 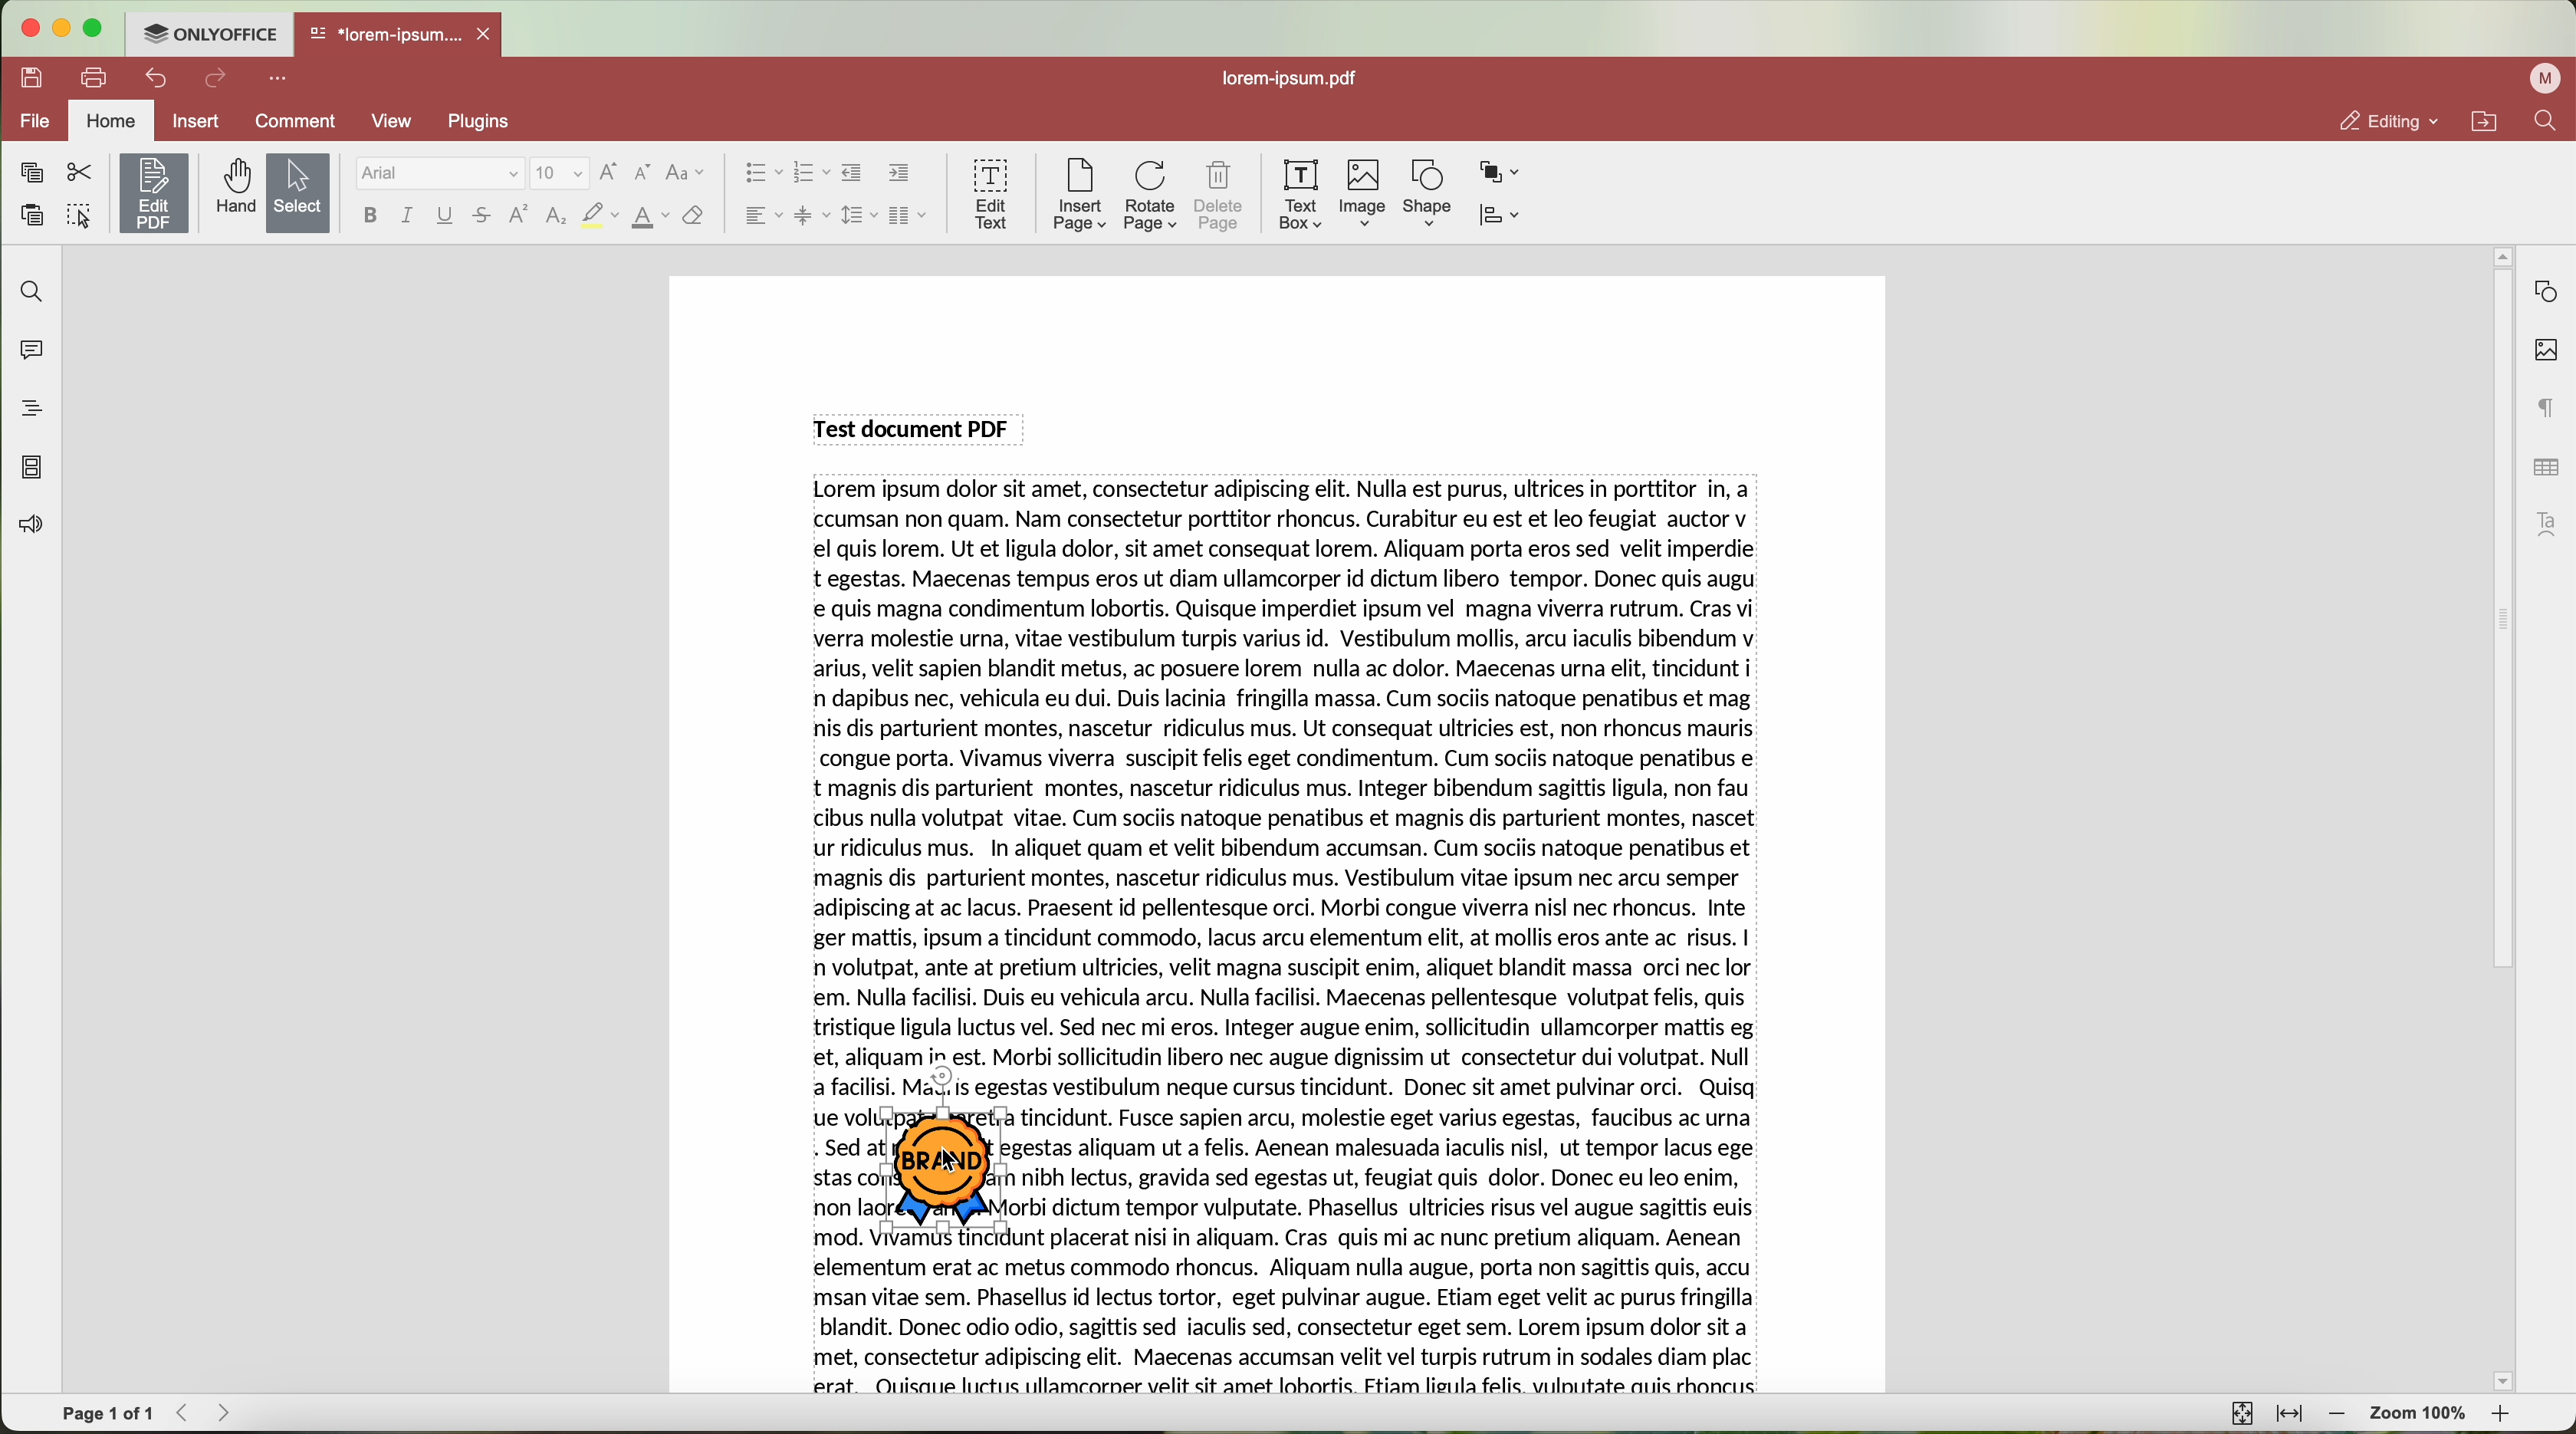 What do you see at coordinates (951, 1164) in the screenshot?
I see `cursor` at bounding box center [951, 1164].